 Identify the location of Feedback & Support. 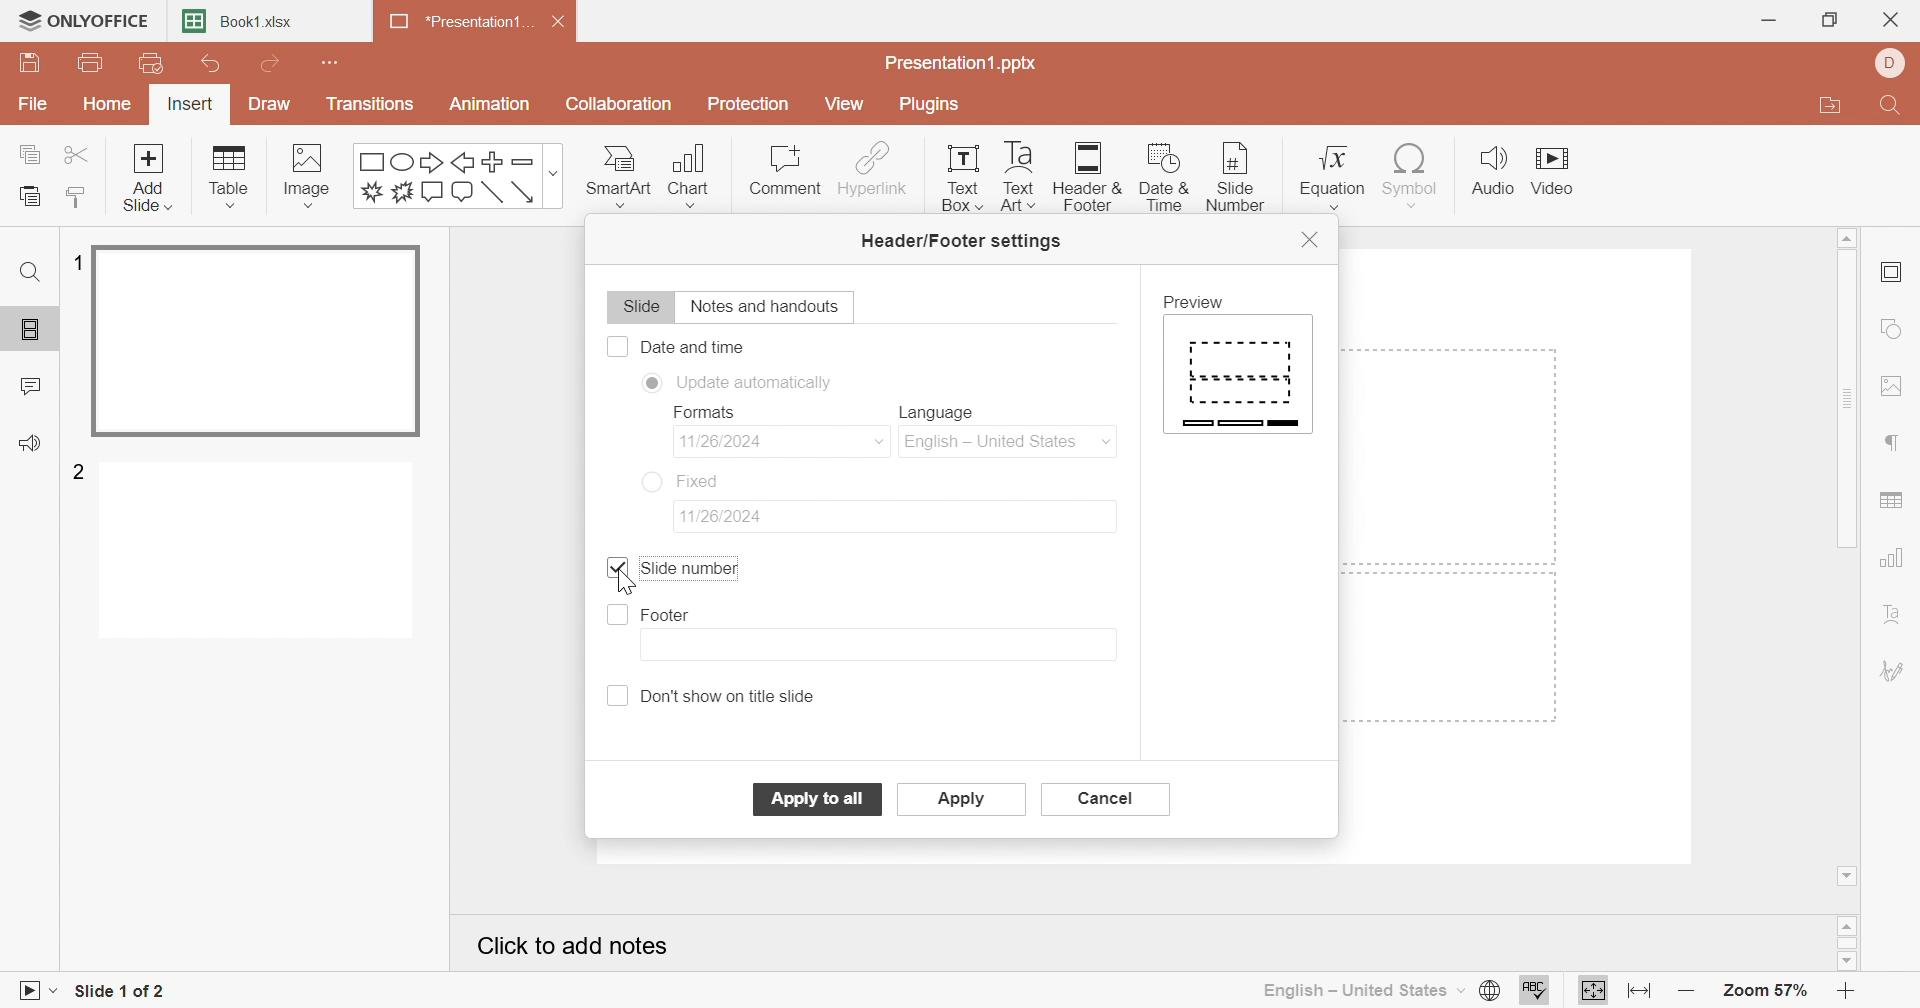
(34, 445).